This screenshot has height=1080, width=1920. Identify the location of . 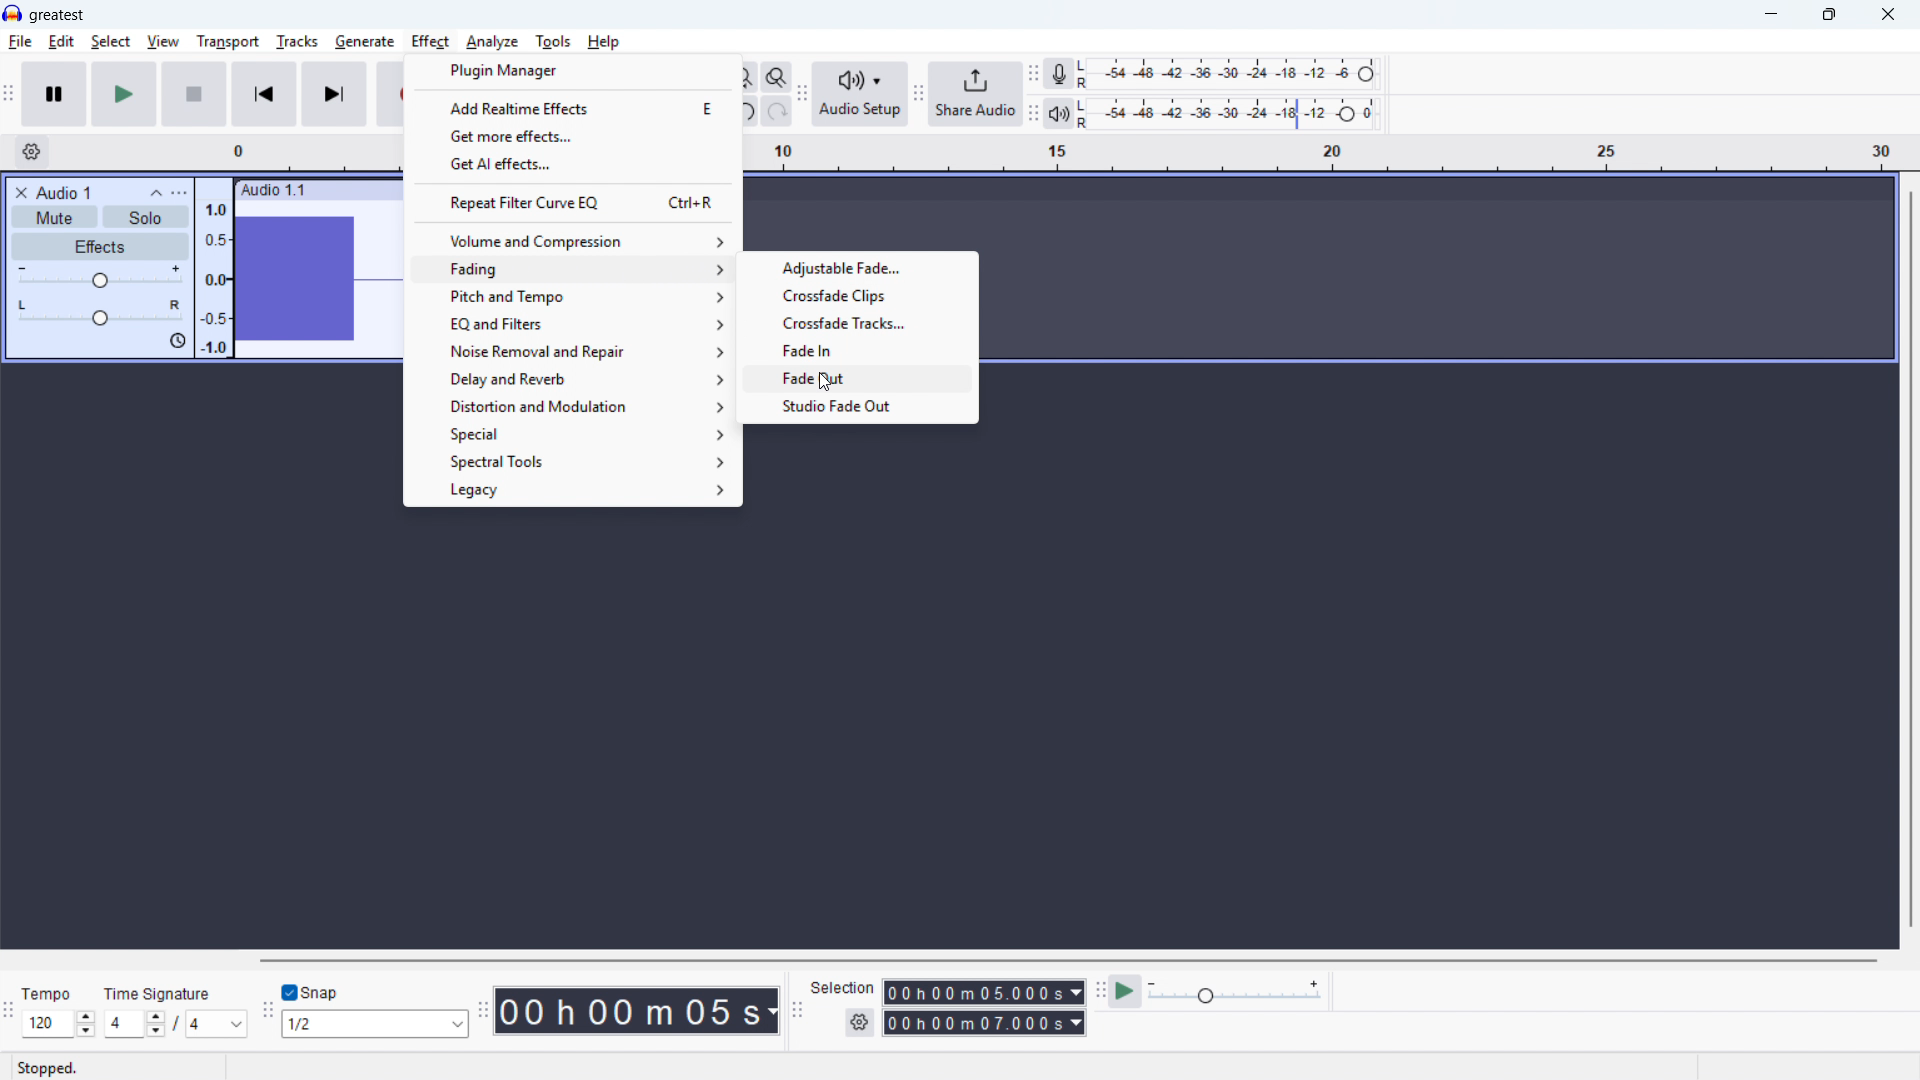
(46, 996).